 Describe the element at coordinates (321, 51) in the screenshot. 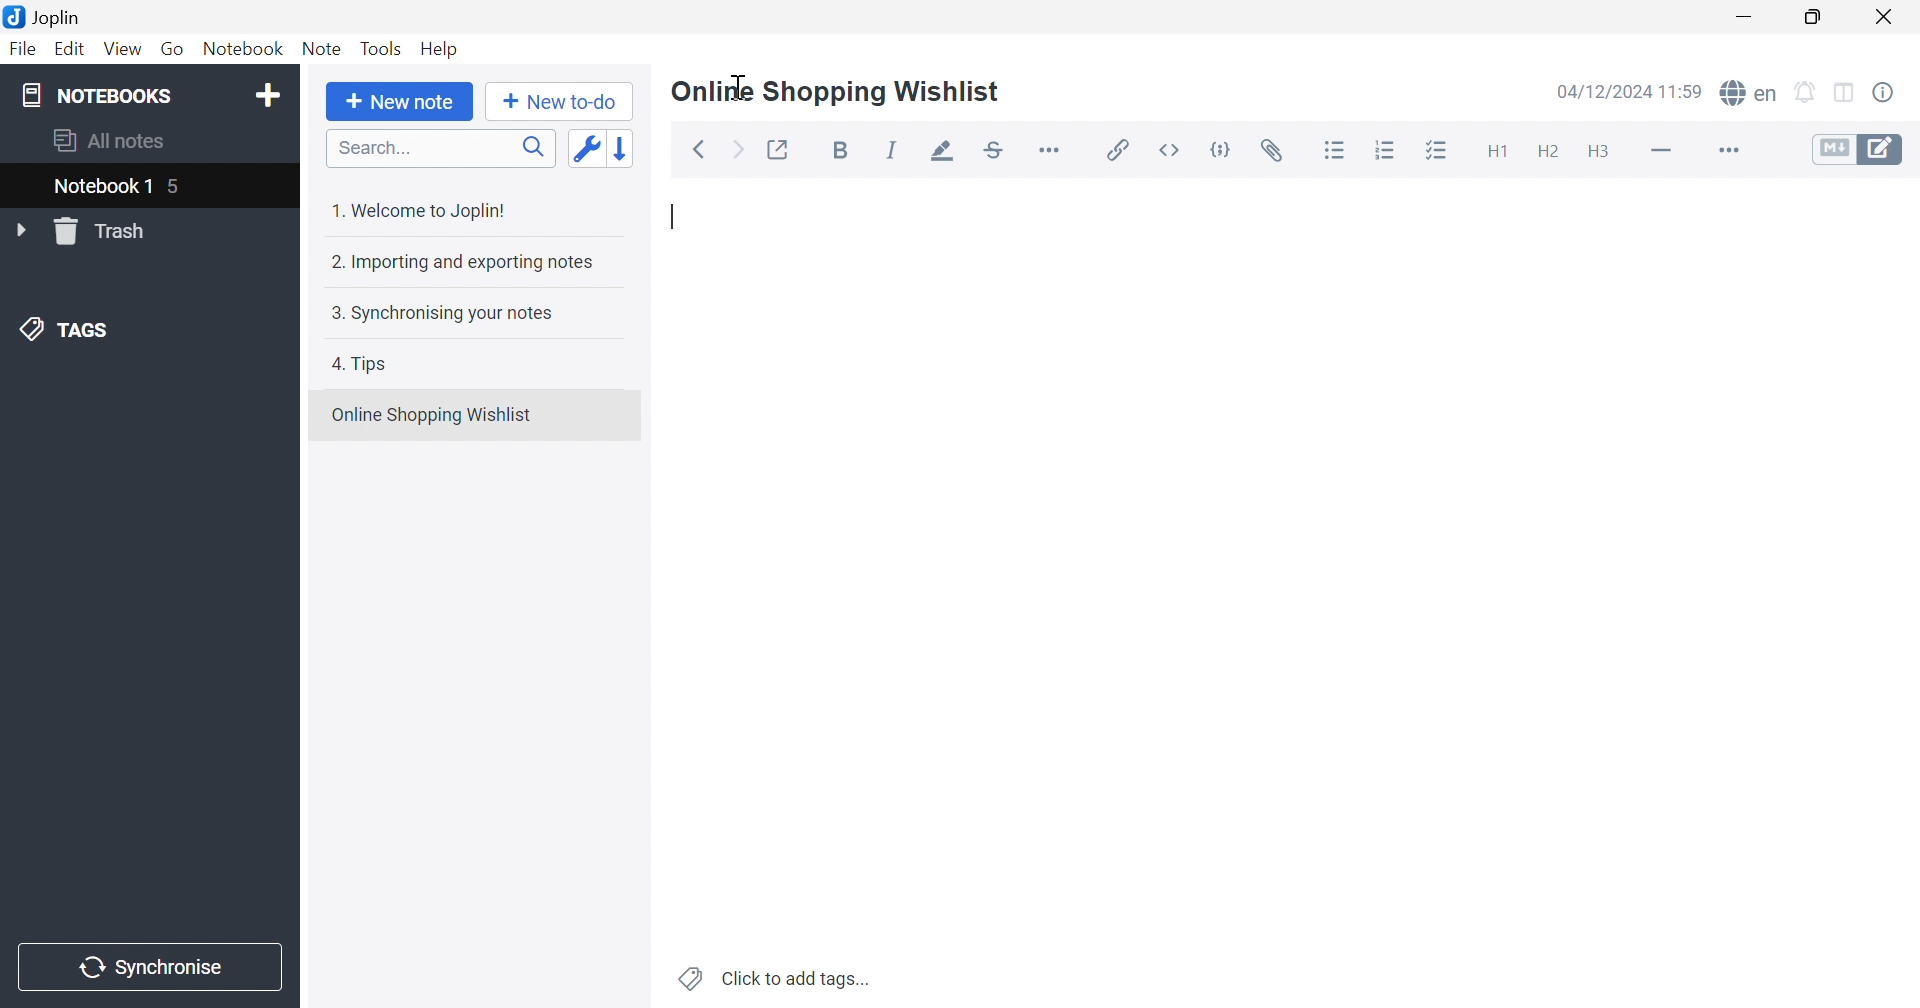

I see `Note` at that location.